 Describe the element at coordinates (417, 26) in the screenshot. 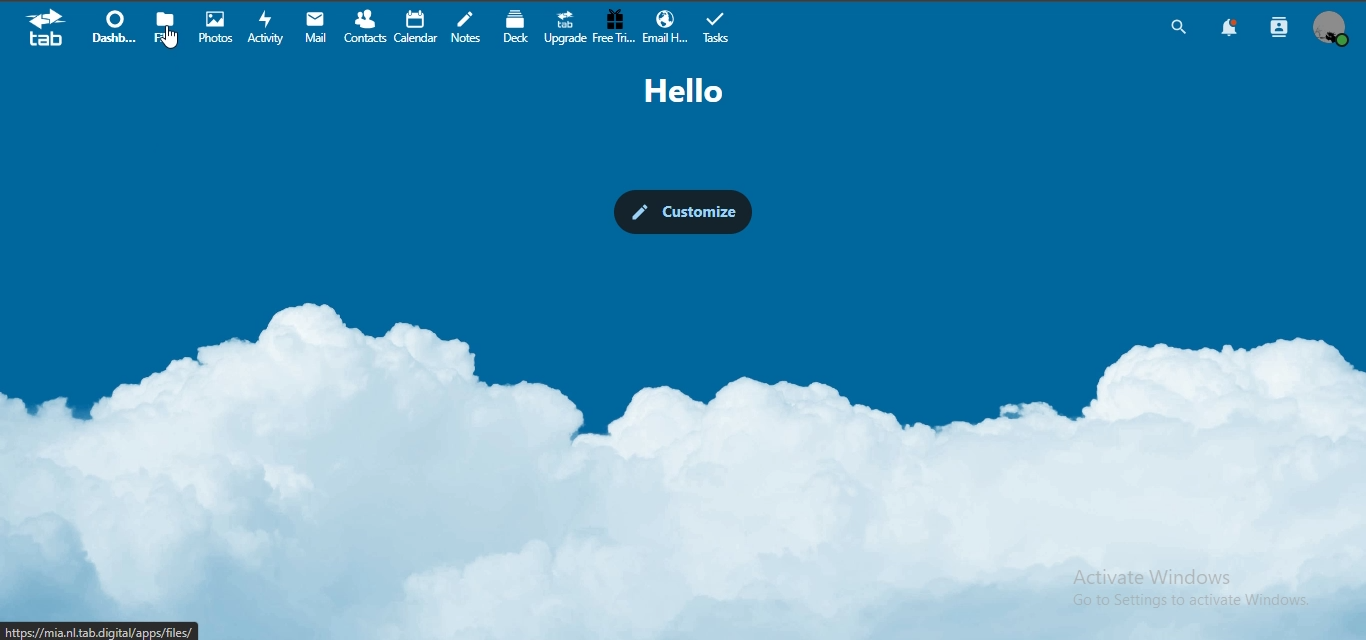

I see `calendar` at that location.